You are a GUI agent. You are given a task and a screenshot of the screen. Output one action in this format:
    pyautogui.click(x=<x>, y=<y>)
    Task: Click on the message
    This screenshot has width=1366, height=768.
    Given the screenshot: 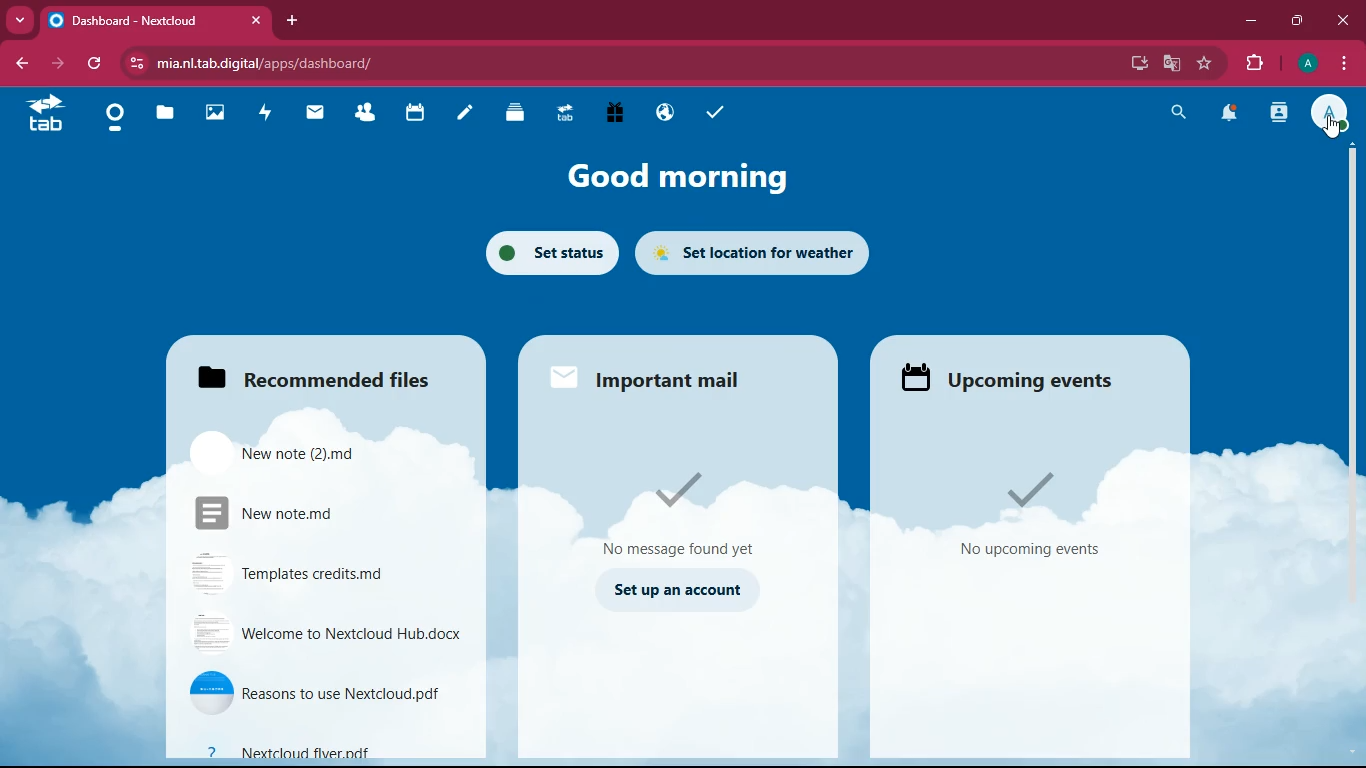 What is the action you would take?
    pyautogui.click(x=692, y=507)
    